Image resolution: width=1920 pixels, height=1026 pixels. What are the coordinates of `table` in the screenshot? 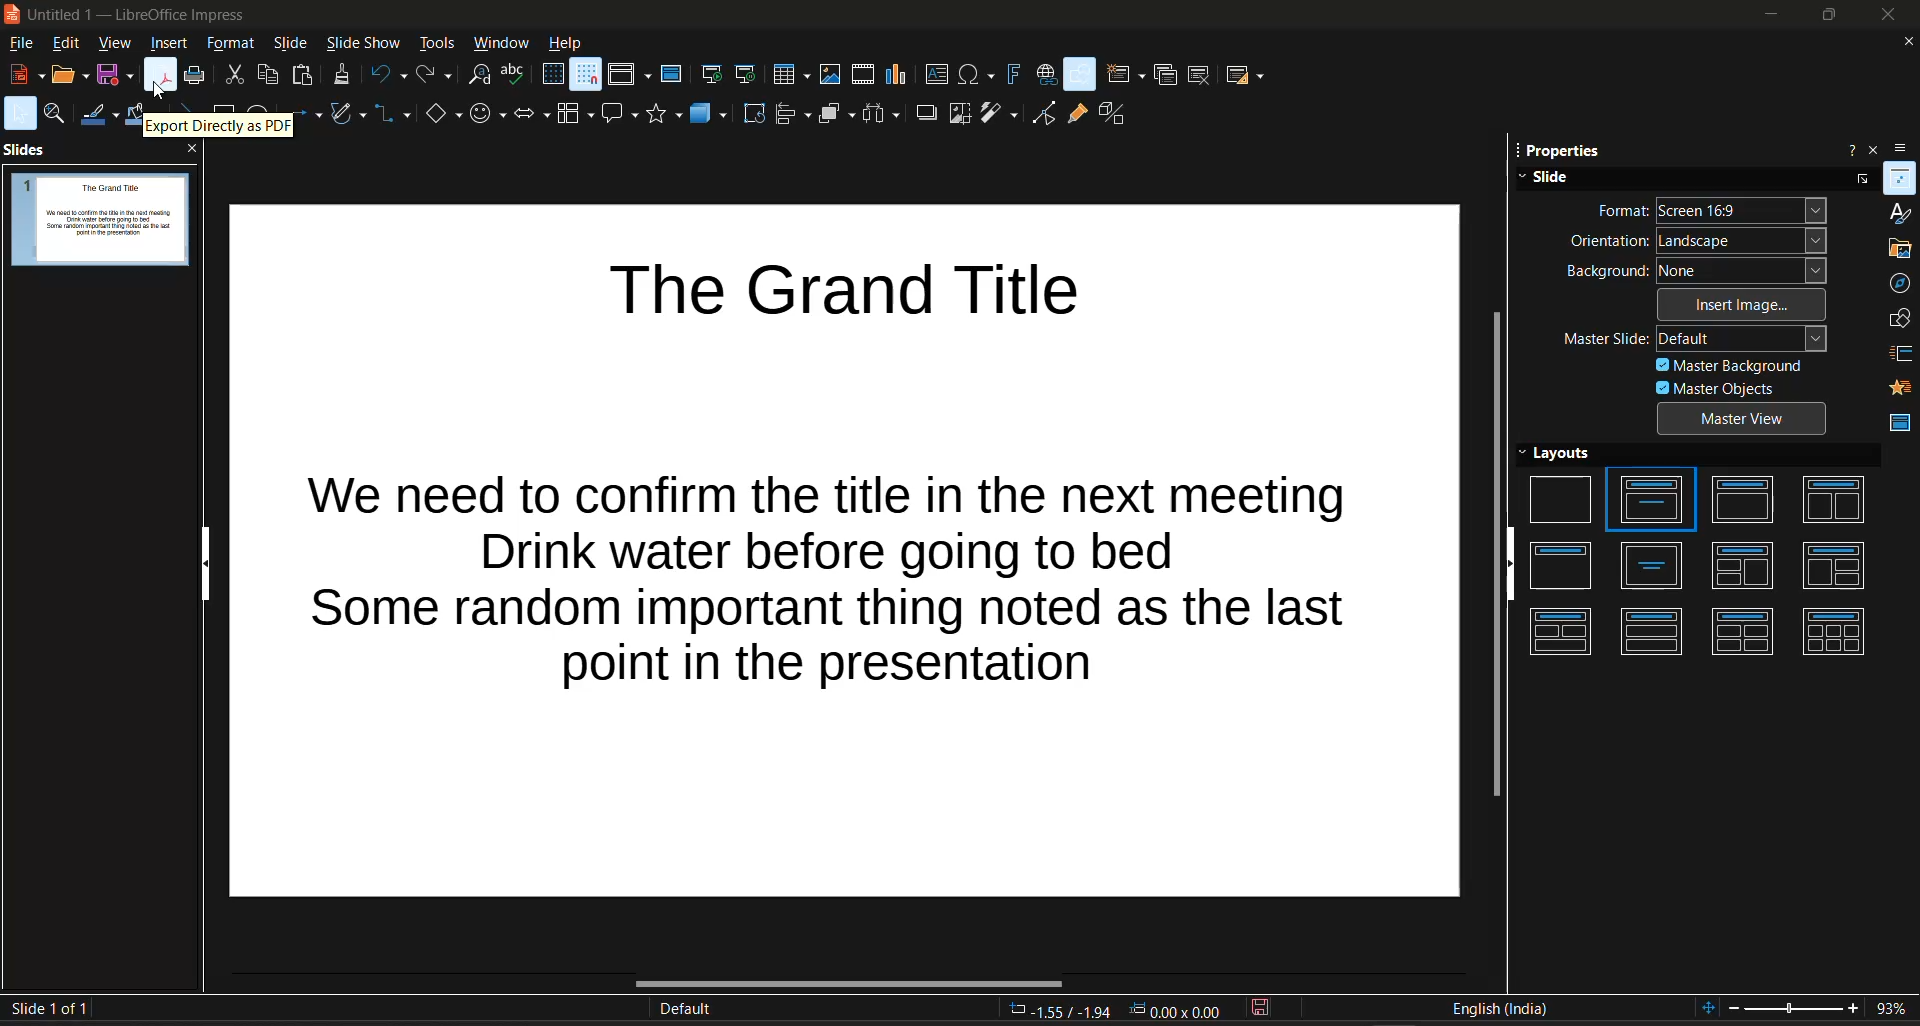 It's located at (790, 74).